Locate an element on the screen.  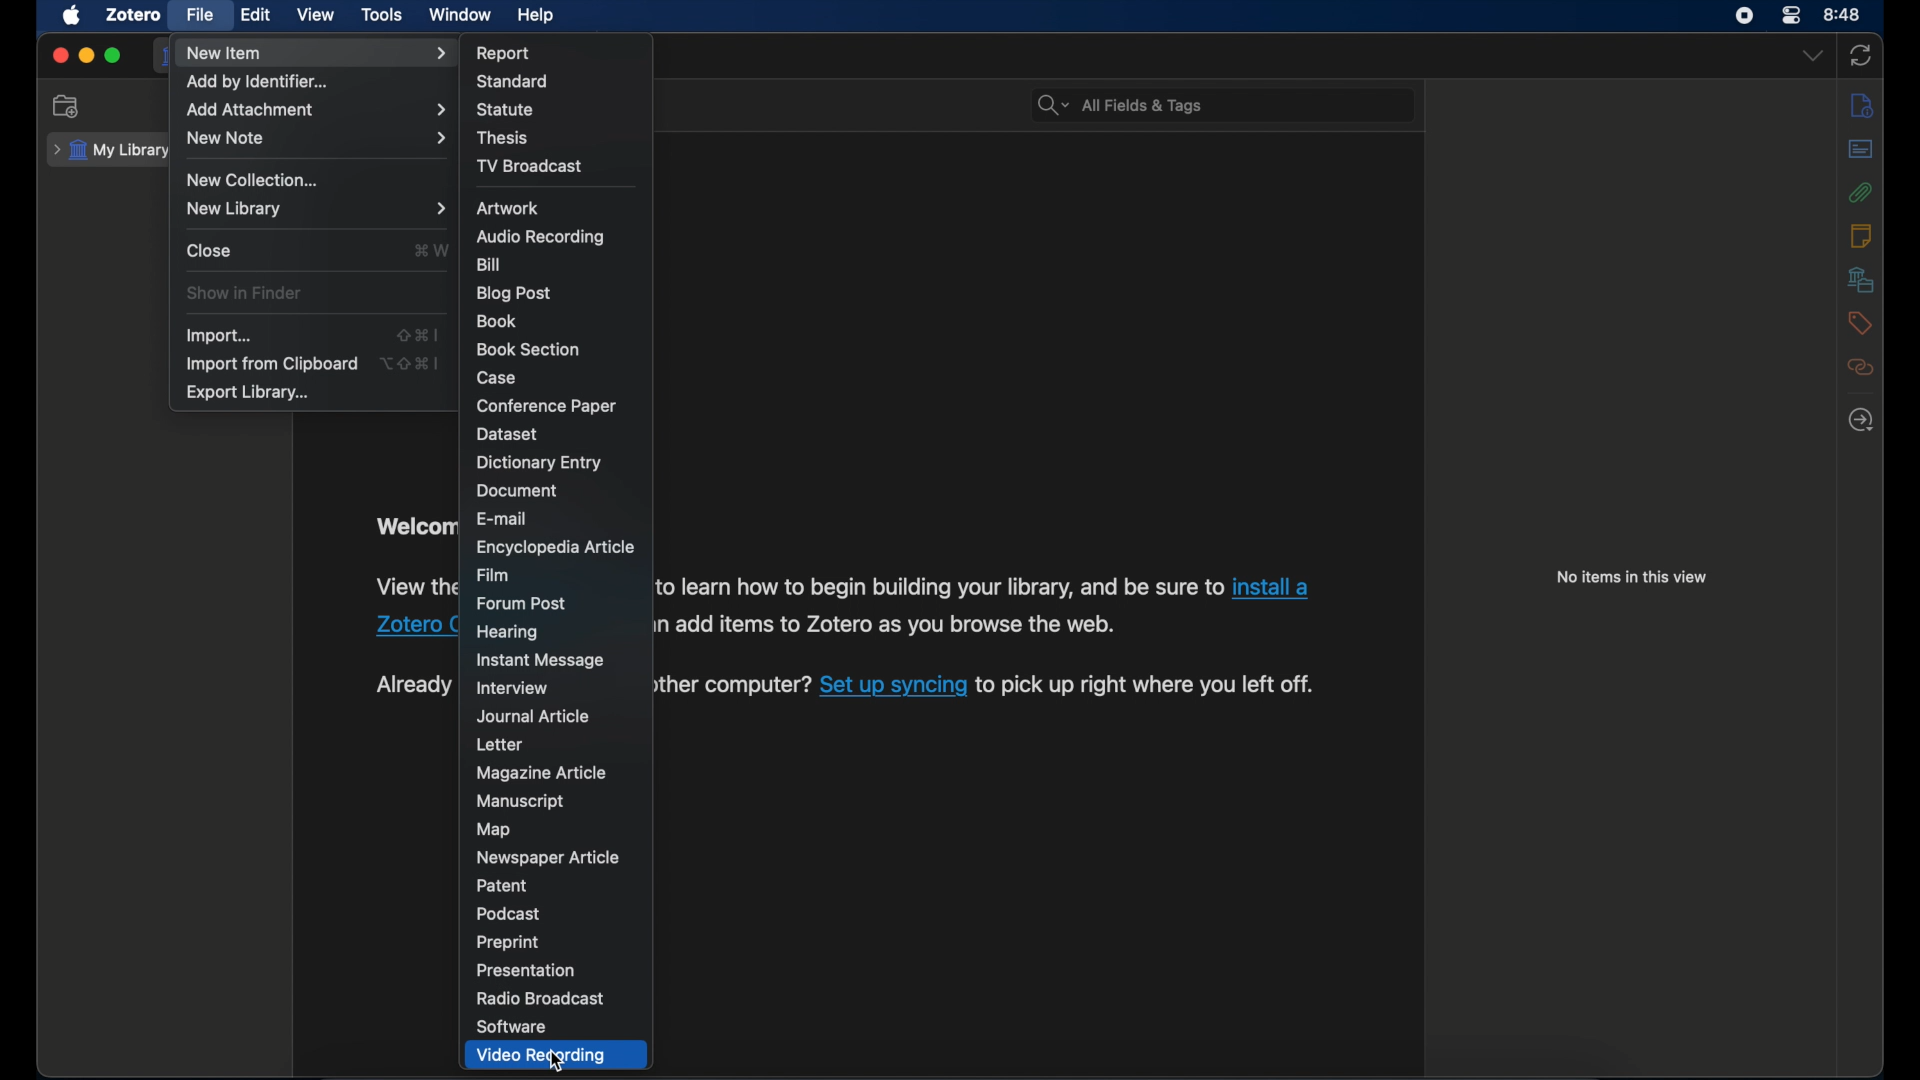
conference paper is located at coordinates (547, 407).